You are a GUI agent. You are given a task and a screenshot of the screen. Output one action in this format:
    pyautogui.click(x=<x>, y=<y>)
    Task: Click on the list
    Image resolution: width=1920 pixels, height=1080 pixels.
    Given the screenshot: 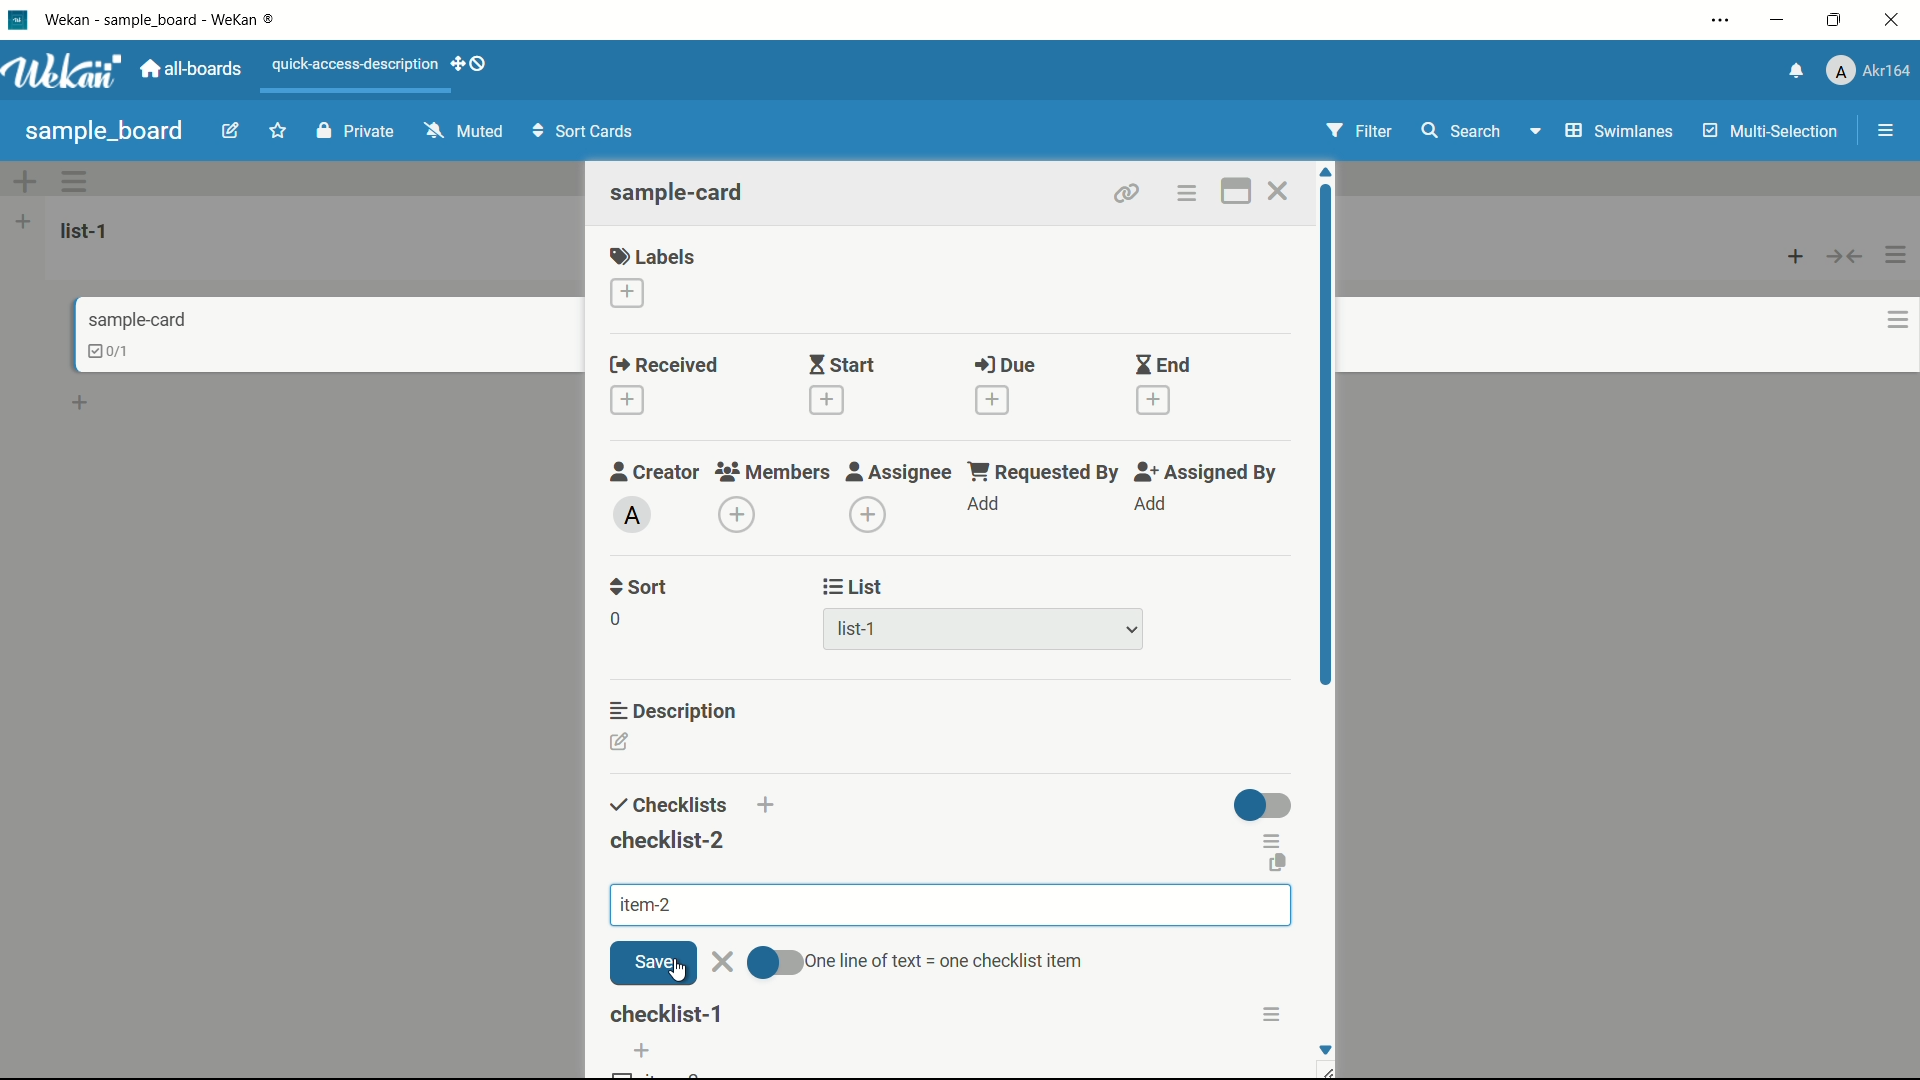 What is the action you would take?
    pyautogui.click(x=854, y=587)
    